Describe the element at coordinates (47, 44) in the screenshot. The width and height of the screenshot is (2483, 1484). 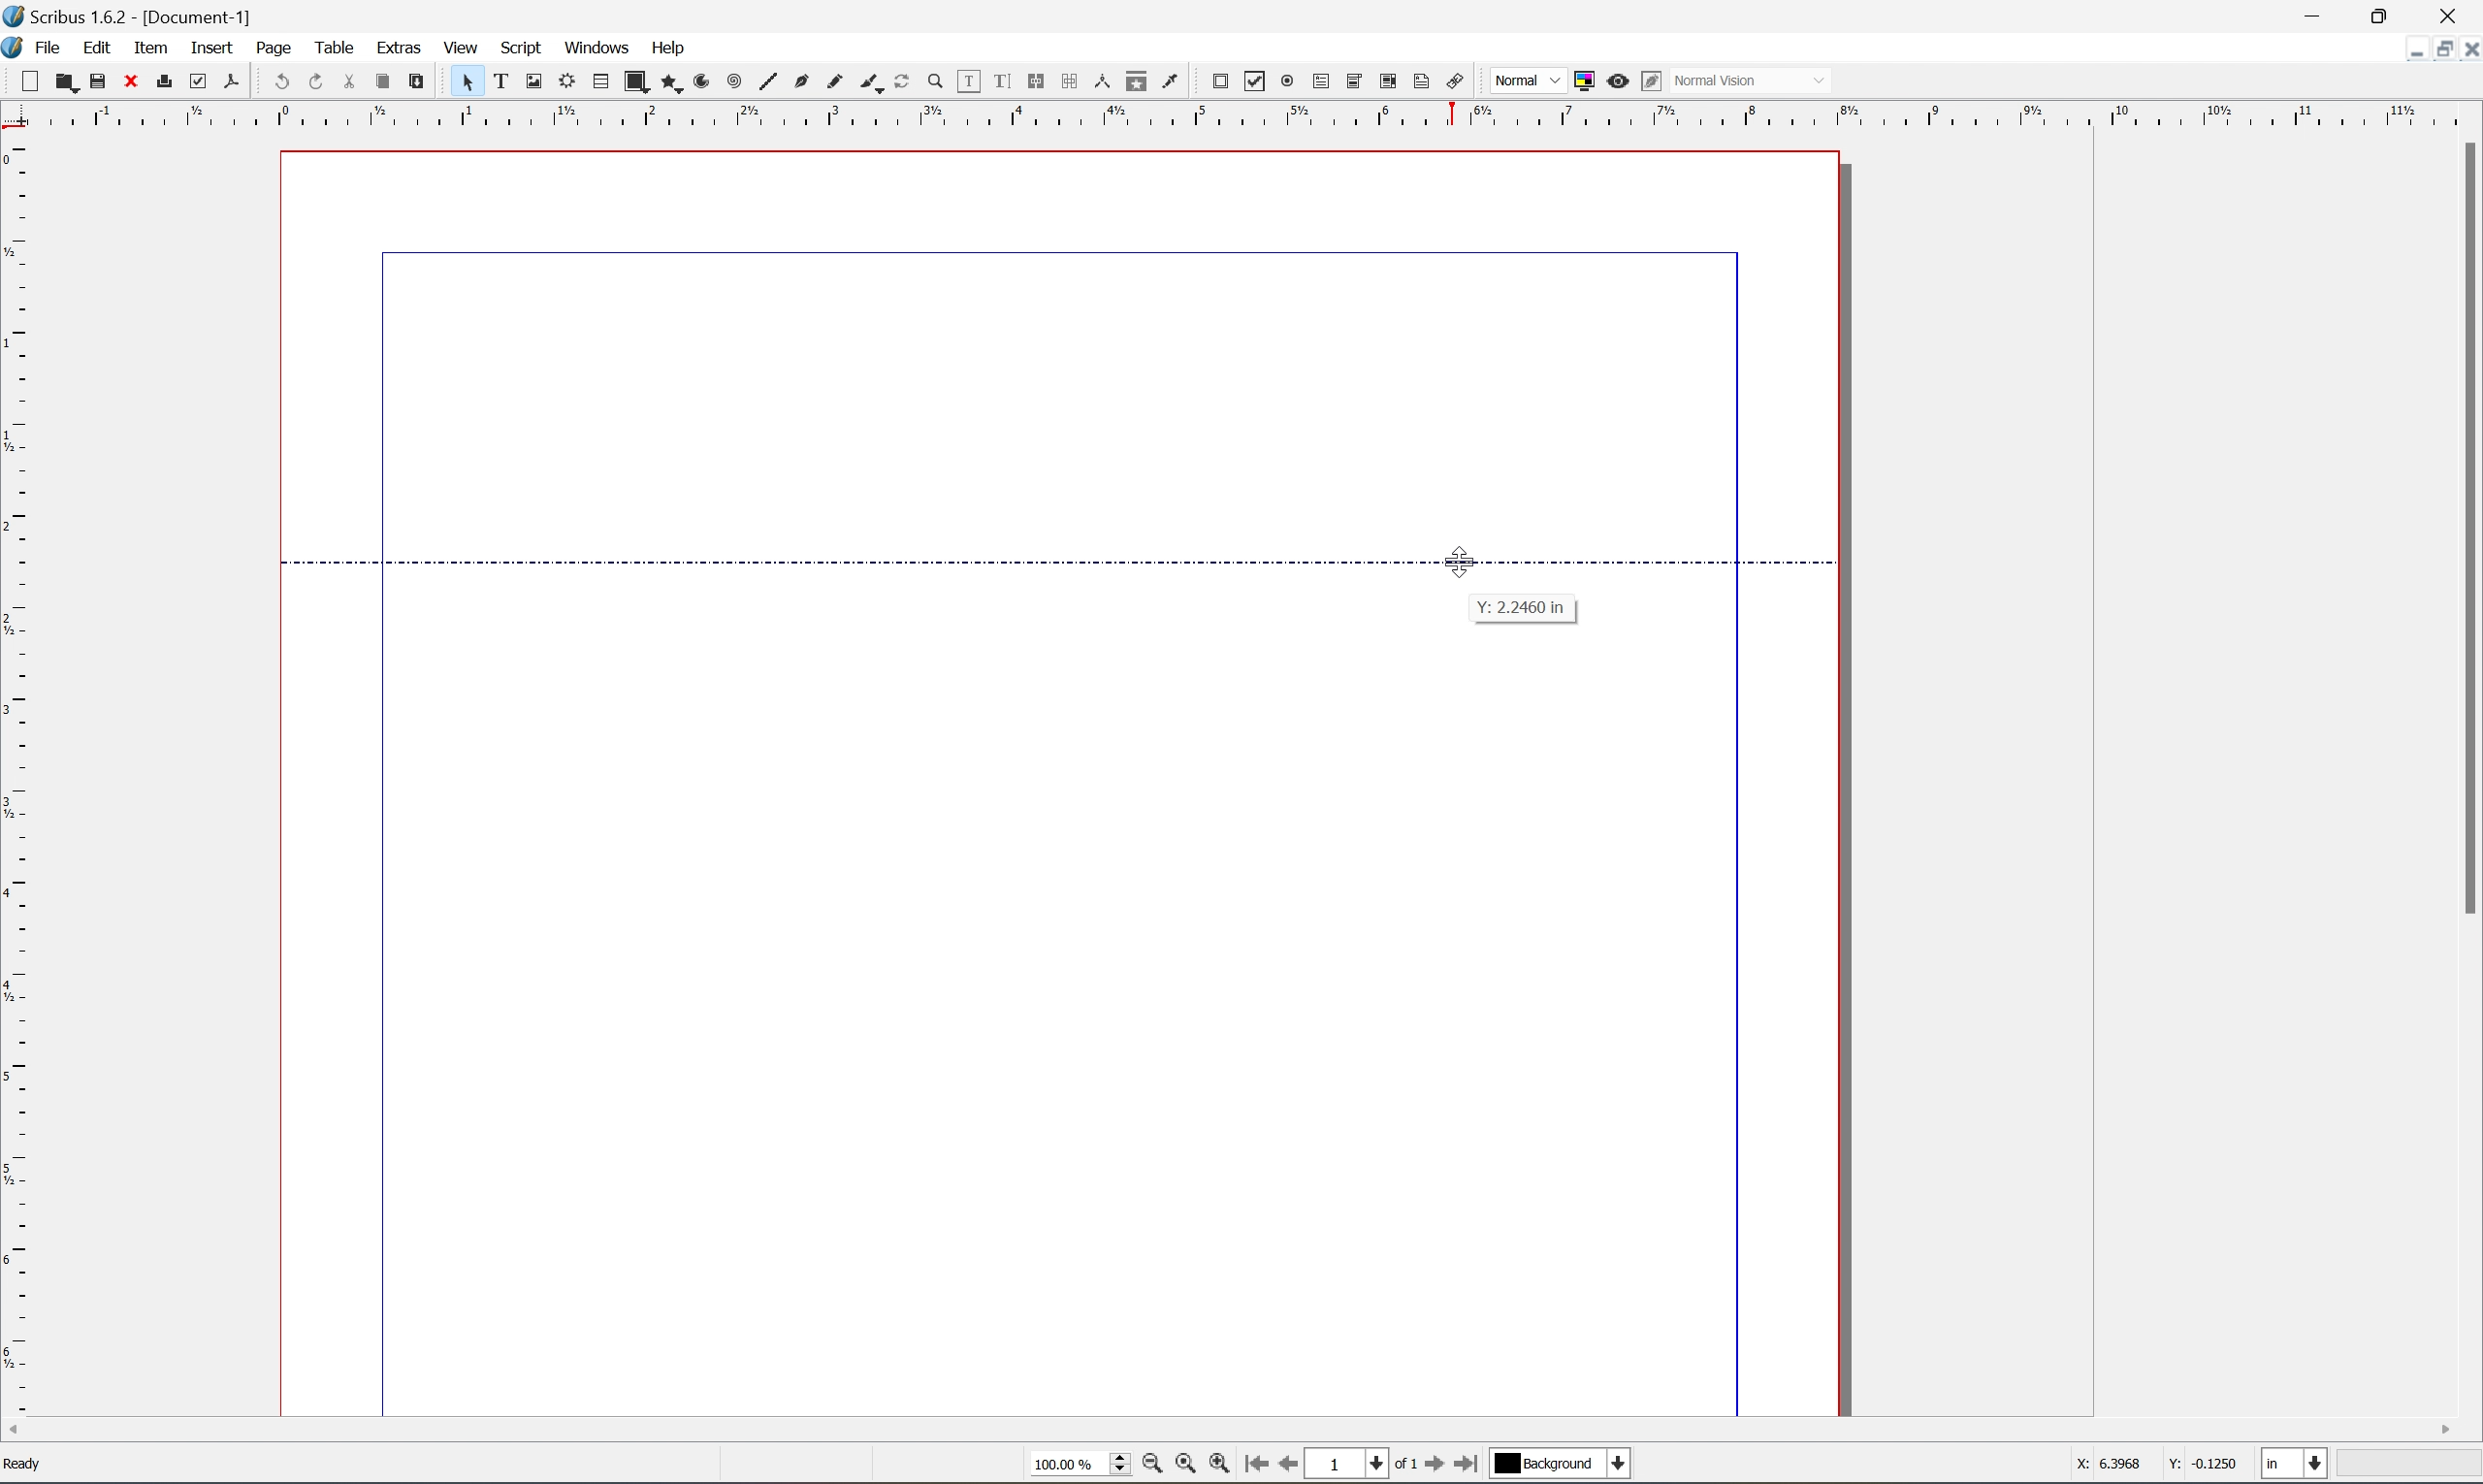
I see `file` at that location.